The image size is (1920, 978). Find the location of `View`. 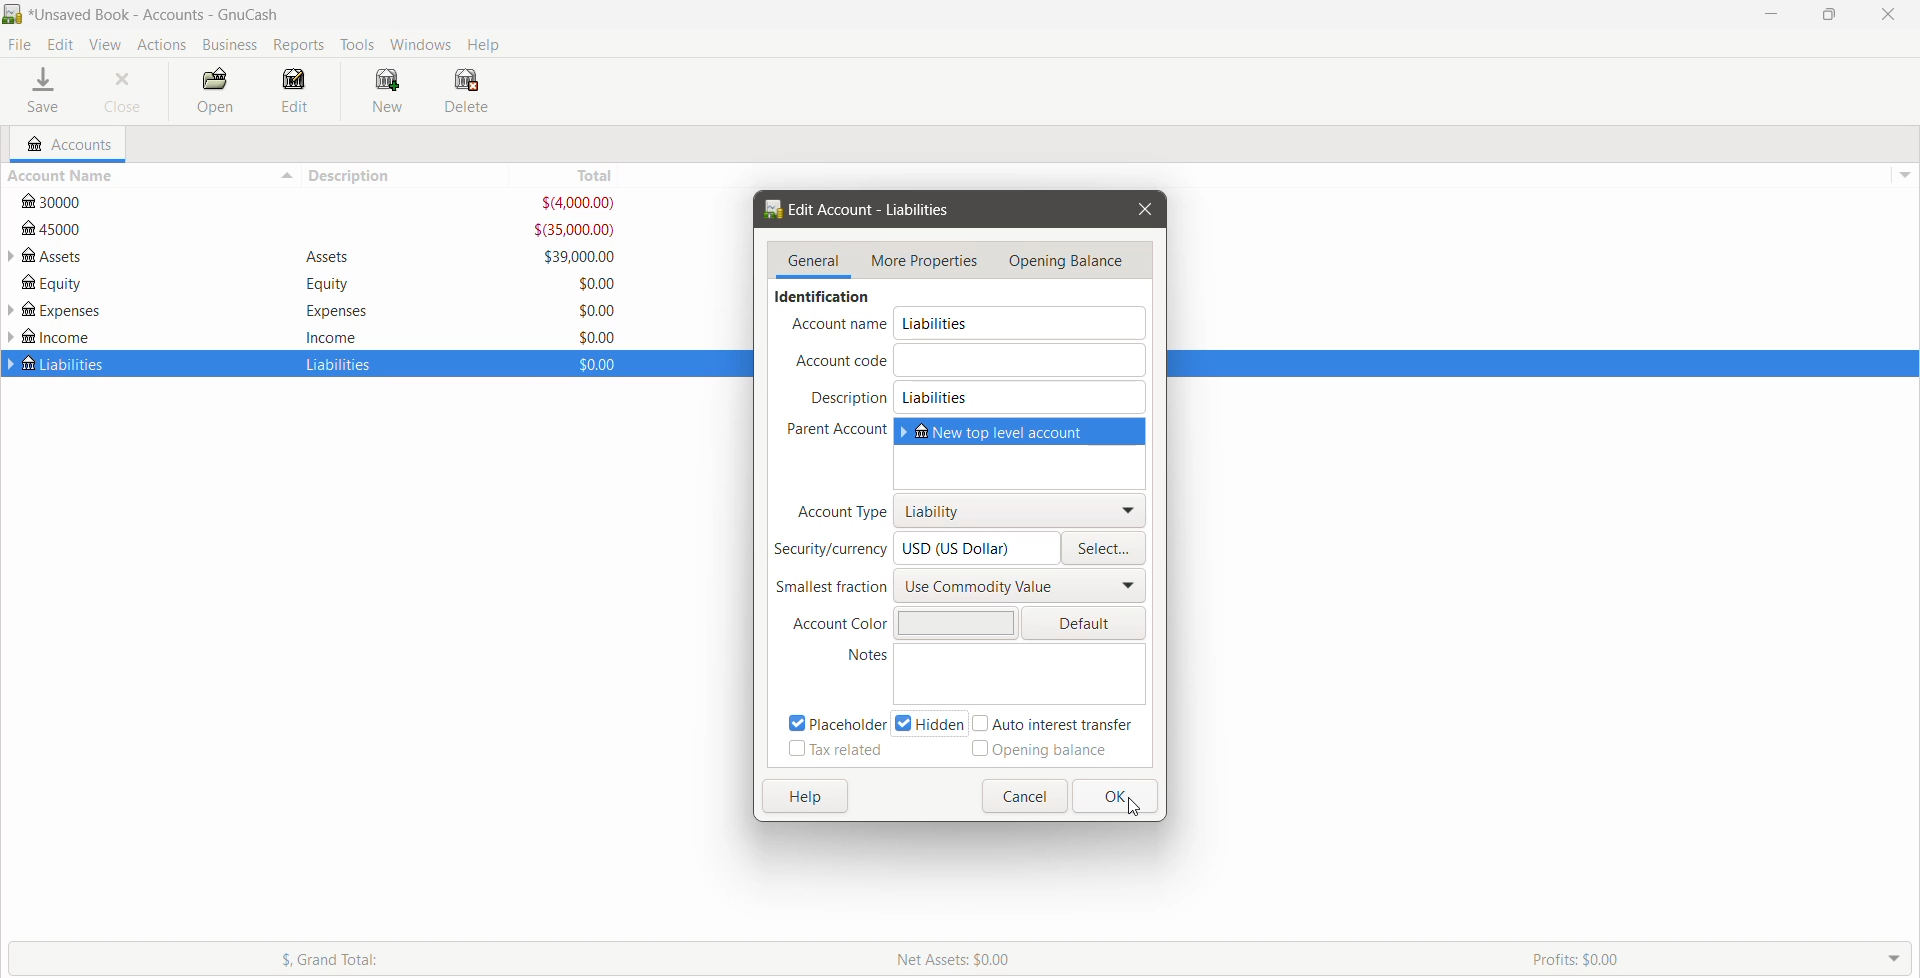

View is located at coordinates (106, 45).